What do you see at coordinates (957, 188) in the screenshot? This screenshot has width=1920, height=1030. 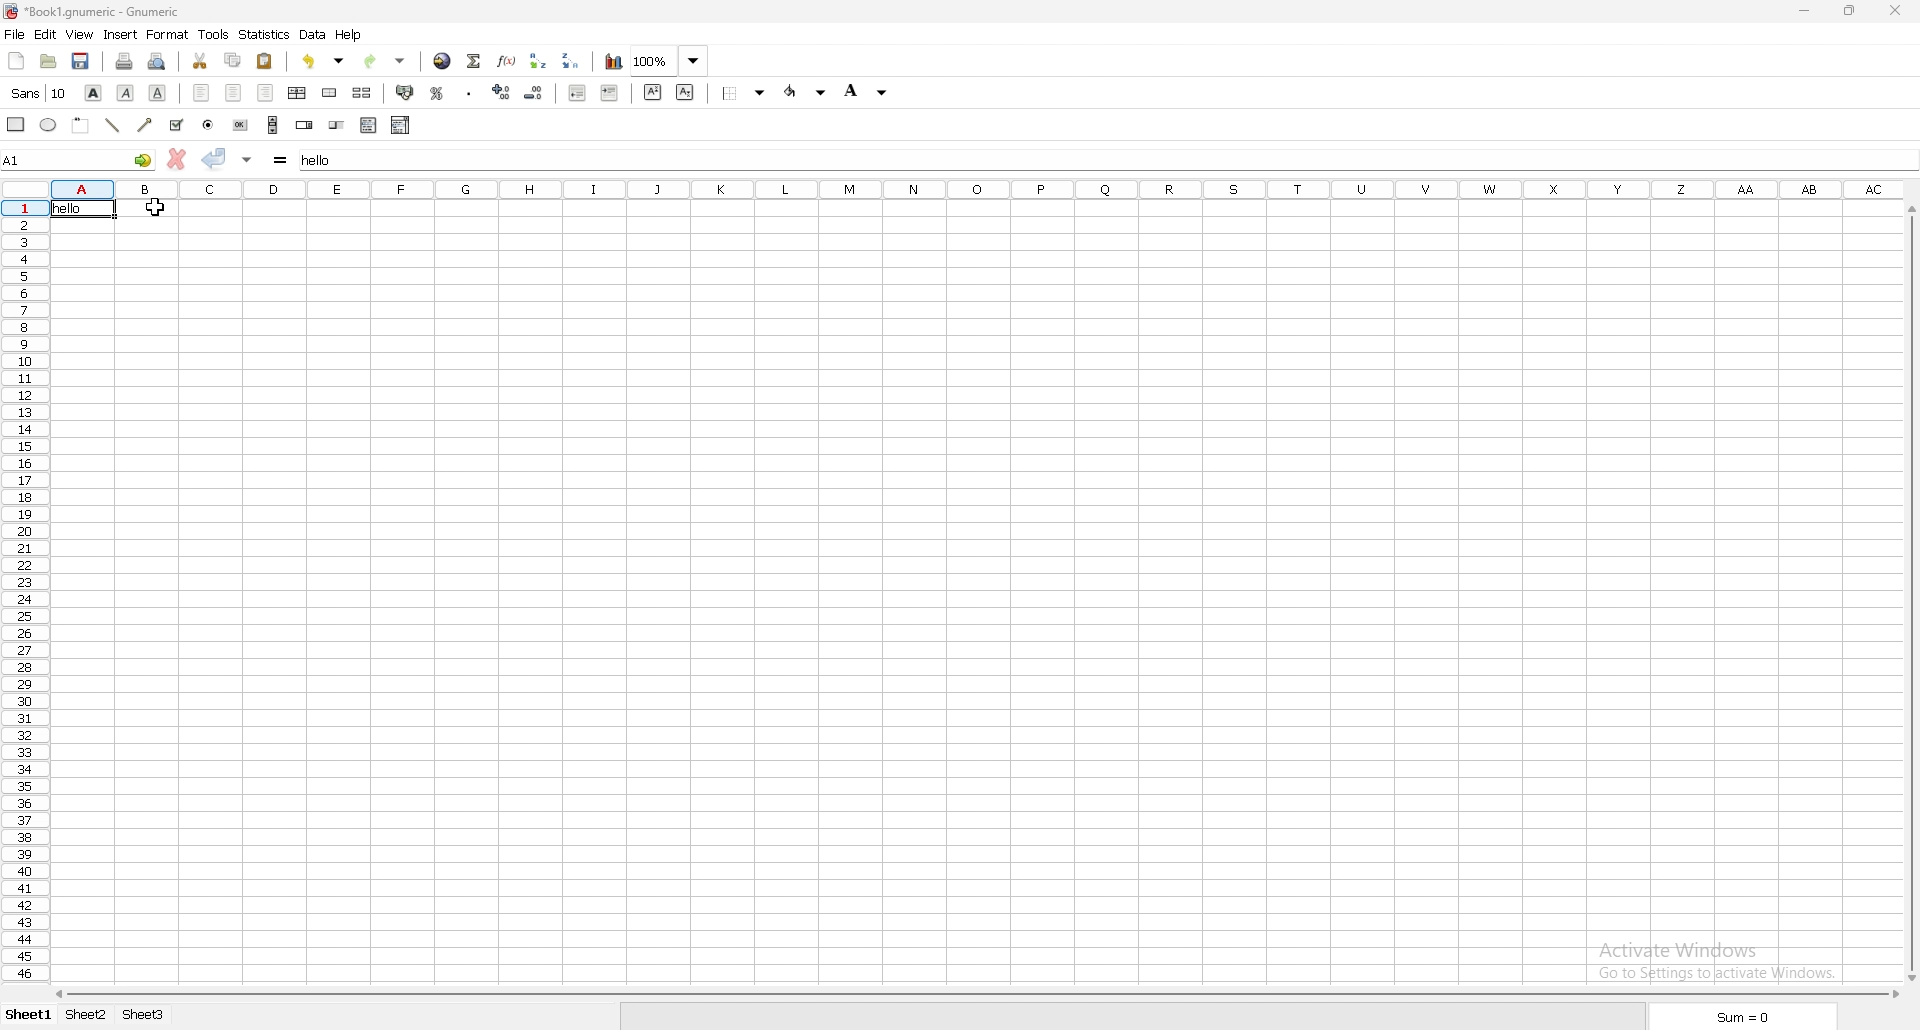 I see `column` at bounding box center [957, 188].